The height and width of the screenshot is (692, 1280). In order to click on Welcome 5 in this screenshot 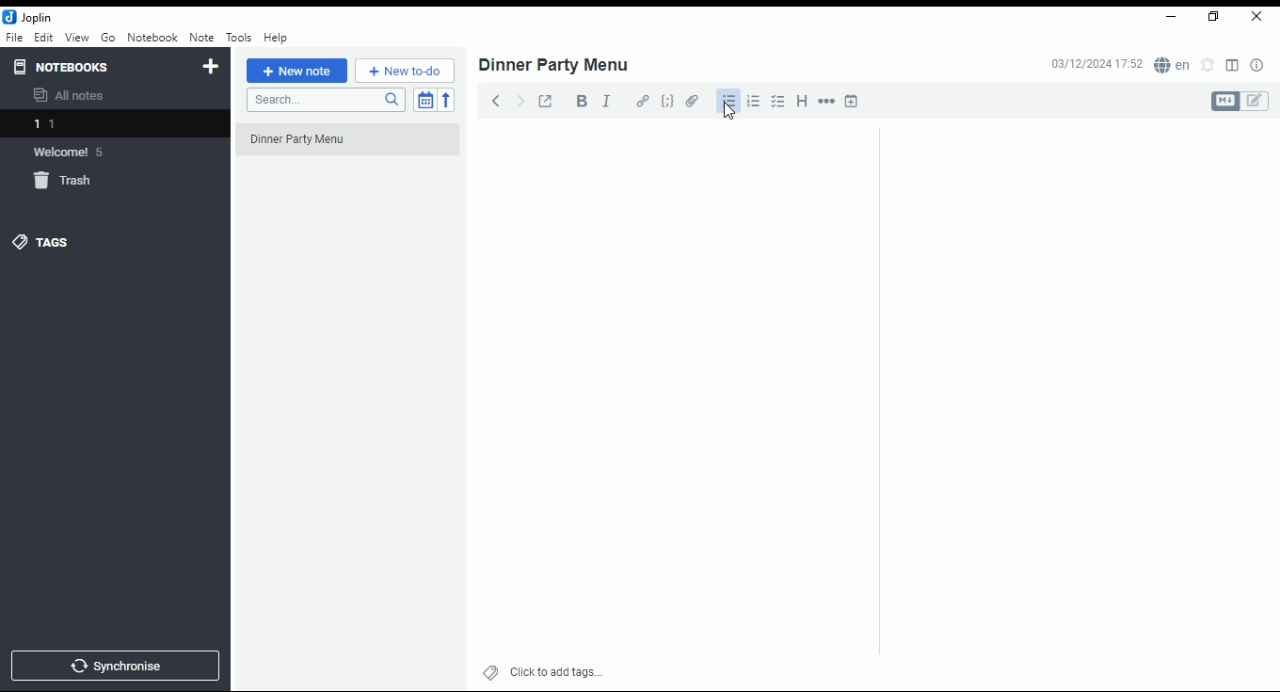, I will do `click(79, 152)`.